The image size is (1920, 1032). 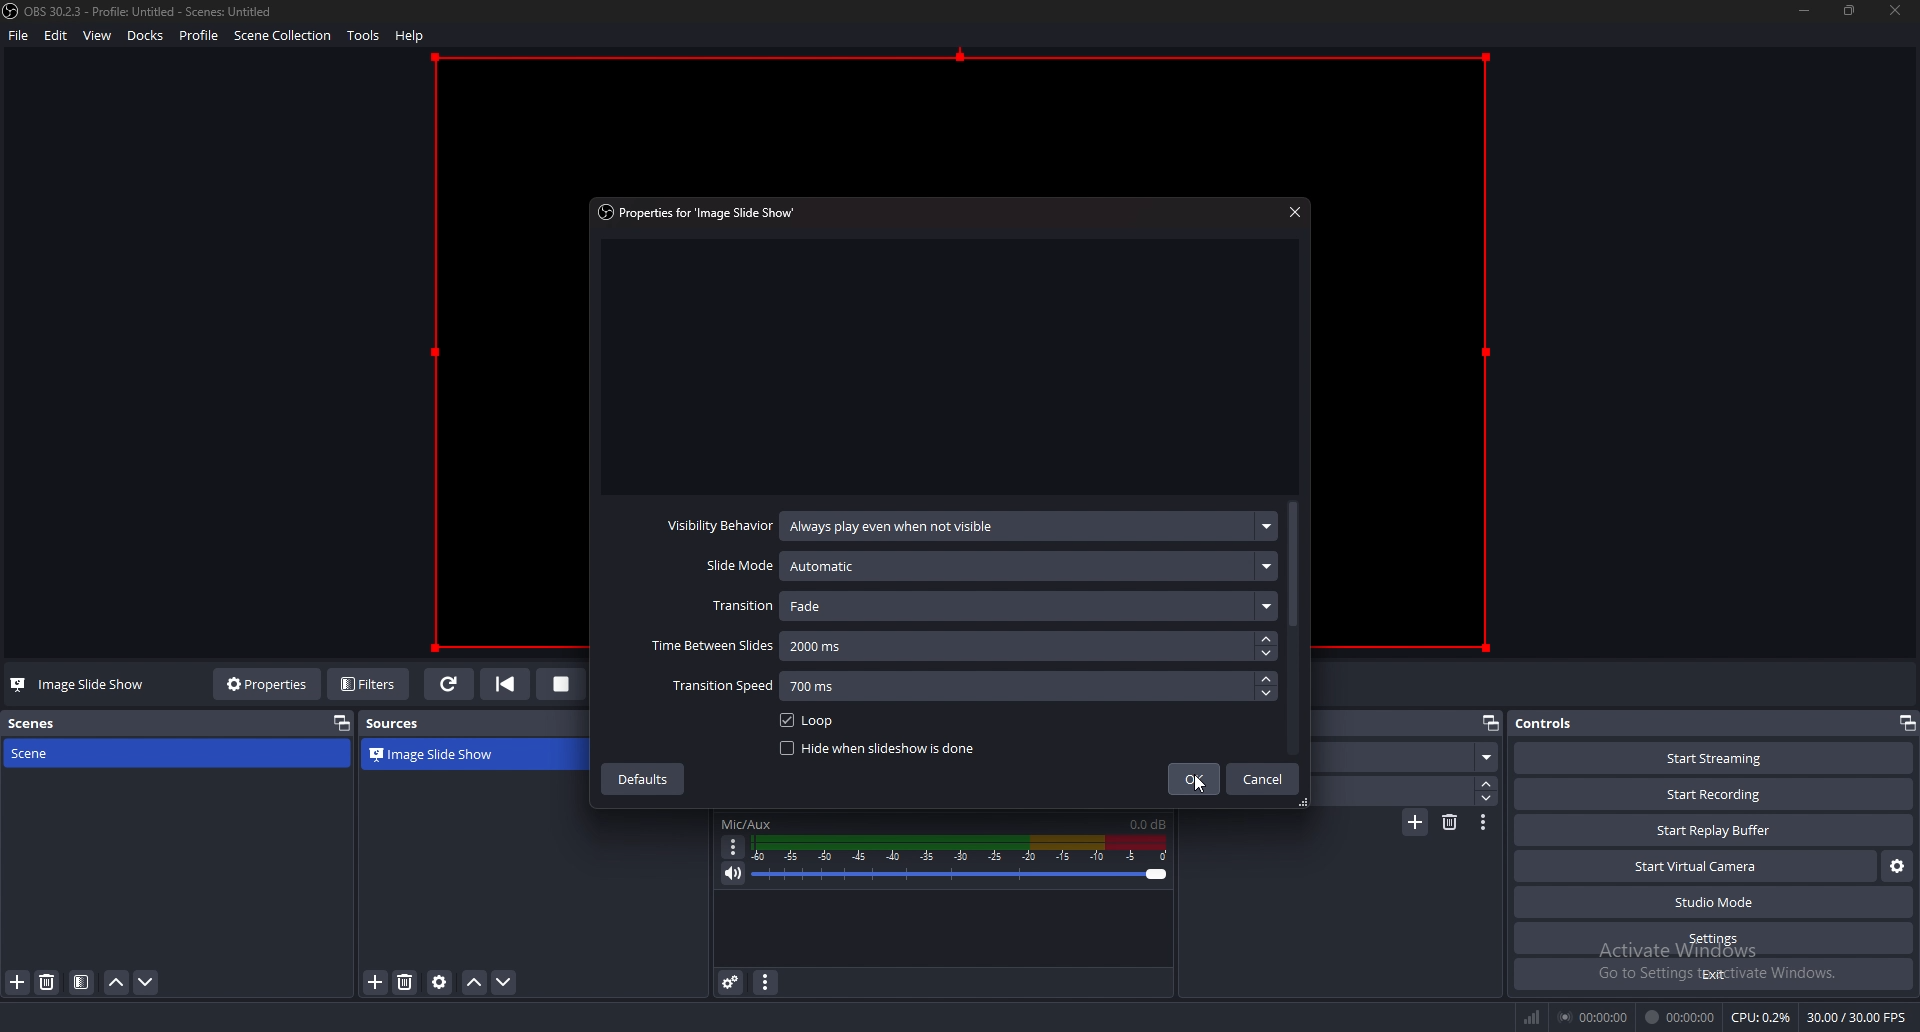 I want to click on remove scene, so click(x=48, y=983).